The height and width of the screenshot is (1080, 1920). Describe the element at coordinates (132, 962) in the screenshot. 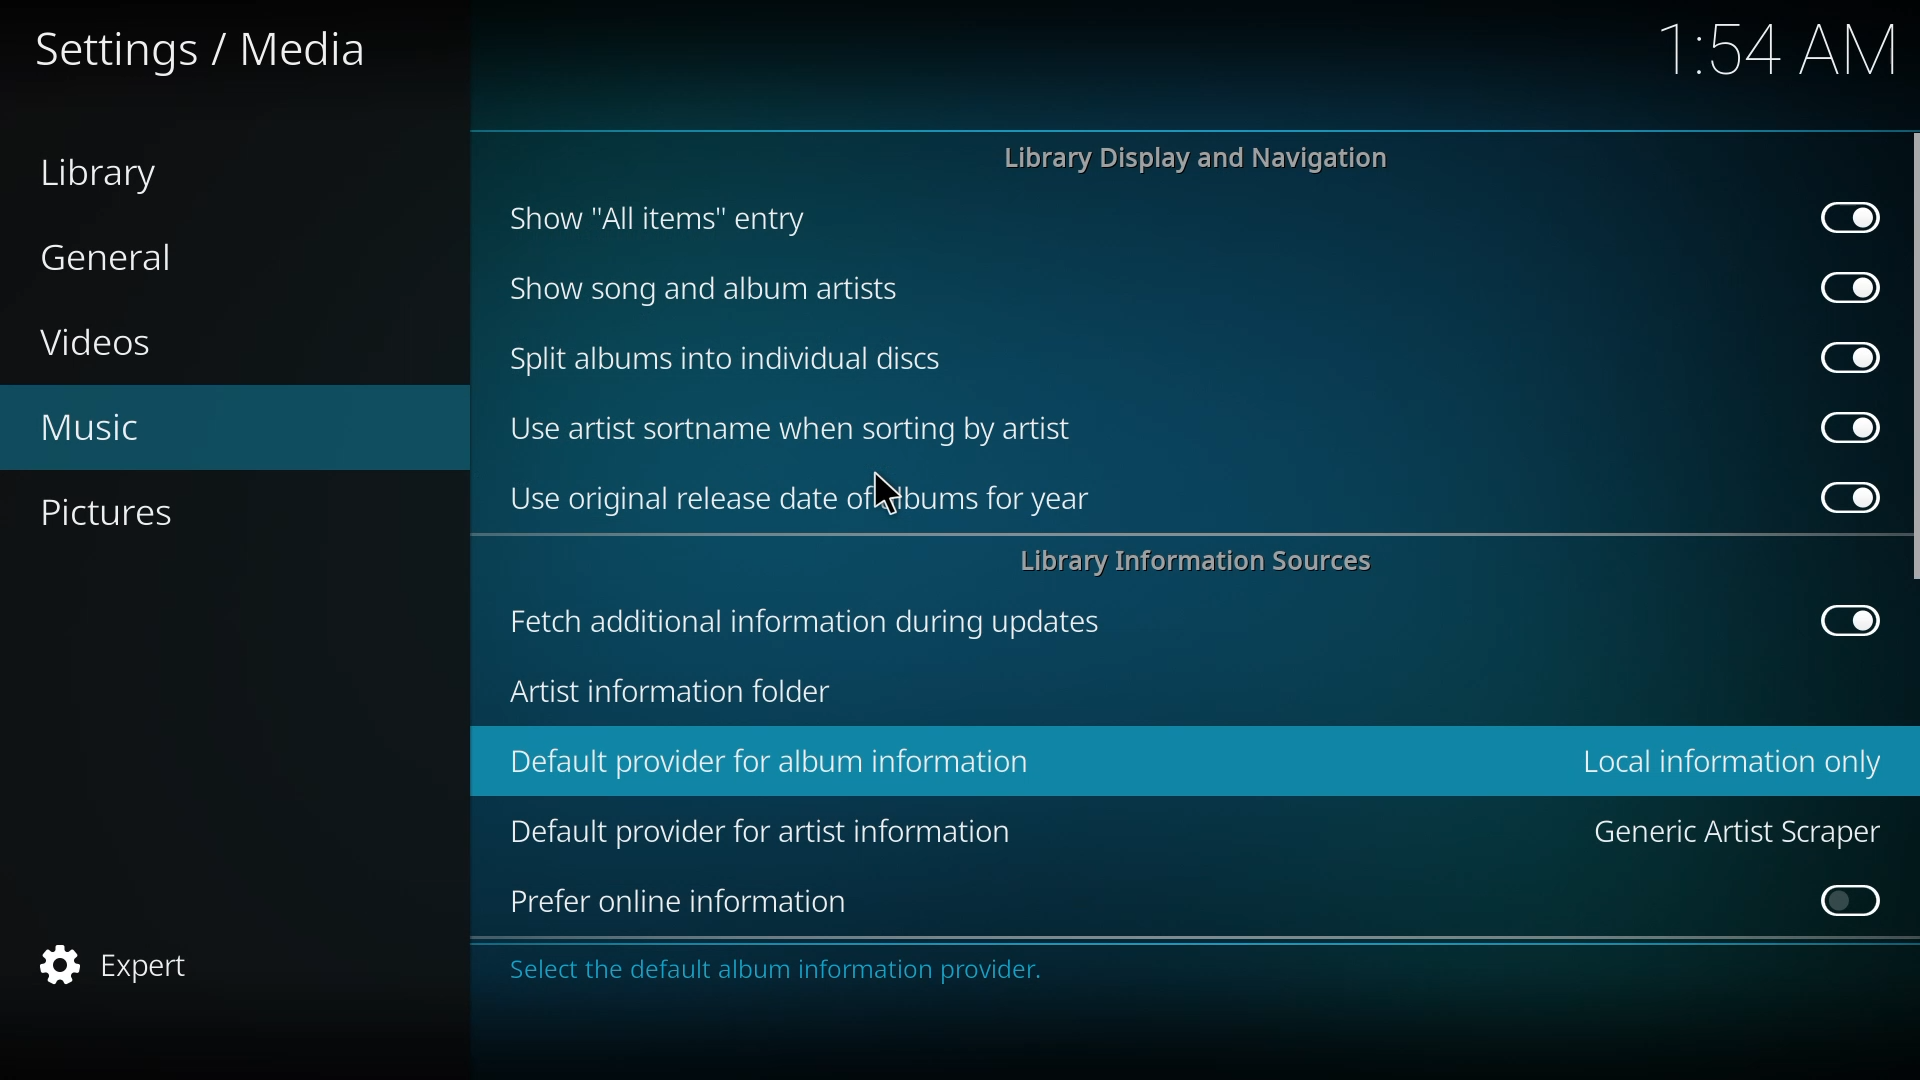

I see `expert` at that location.